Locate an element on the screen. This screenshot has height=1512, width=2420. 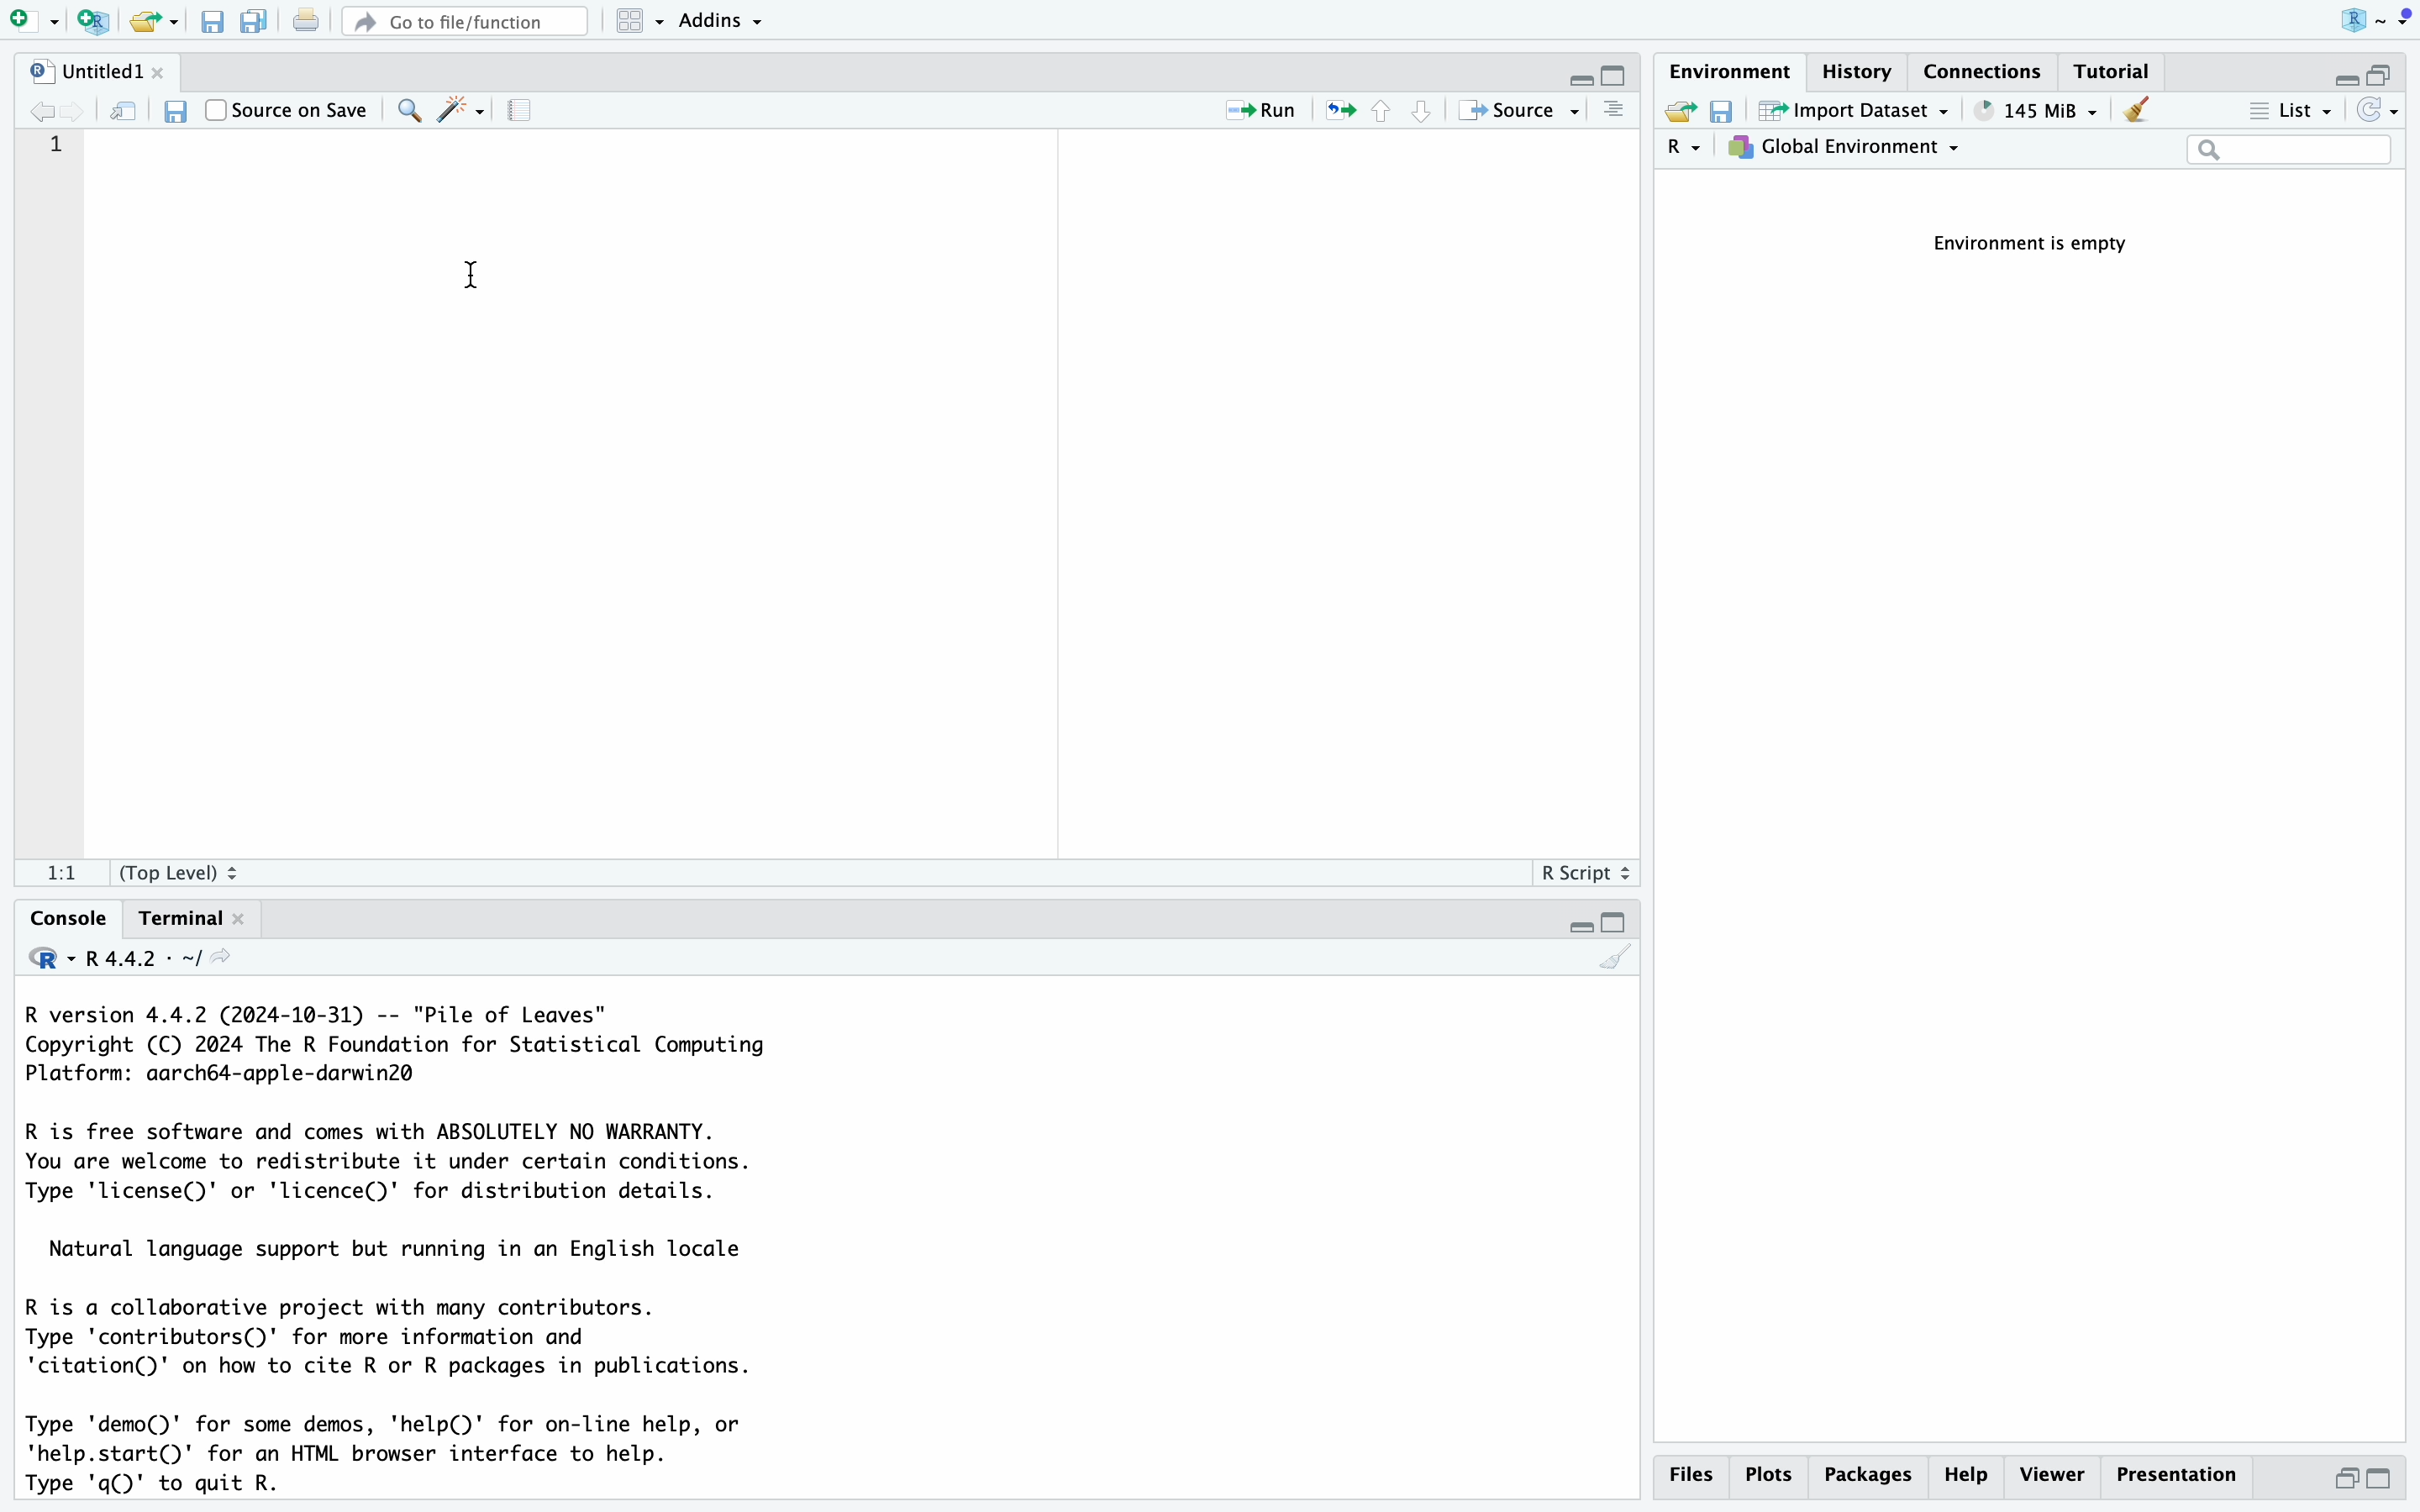
list is located at coordinates (2287, 113).